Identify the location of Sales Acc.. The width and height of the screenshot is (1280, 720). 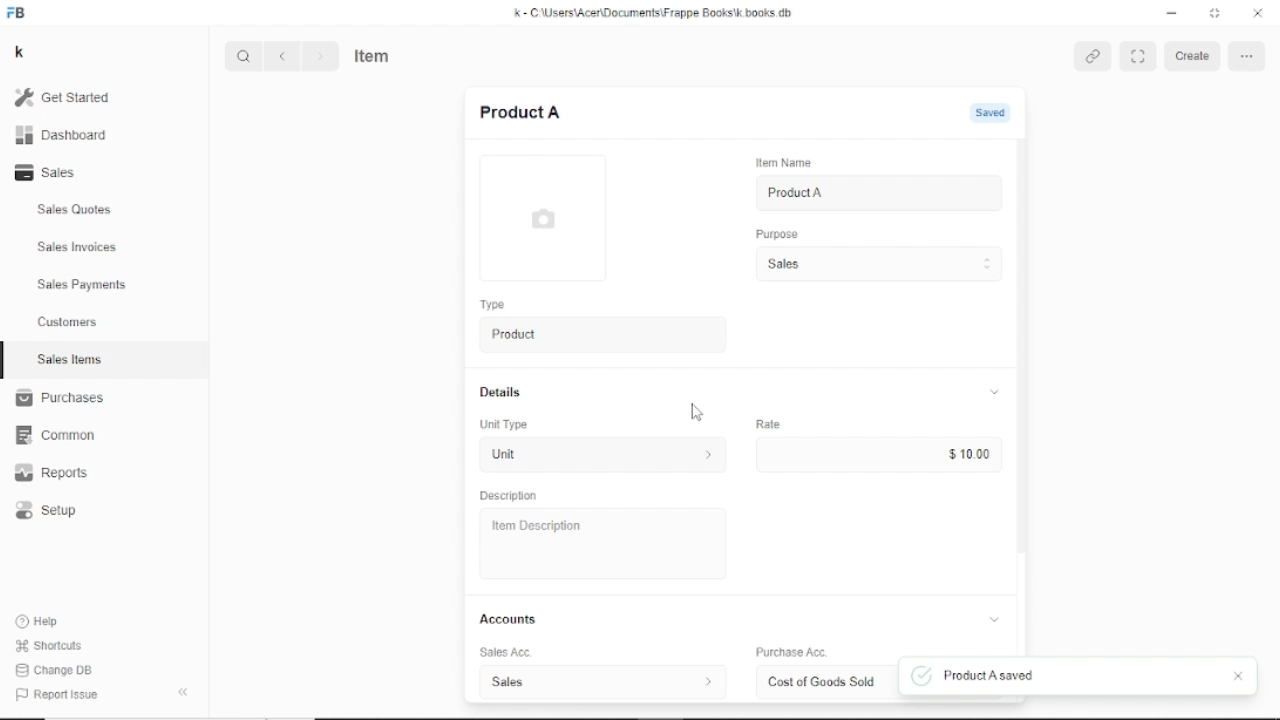
(502, 653).